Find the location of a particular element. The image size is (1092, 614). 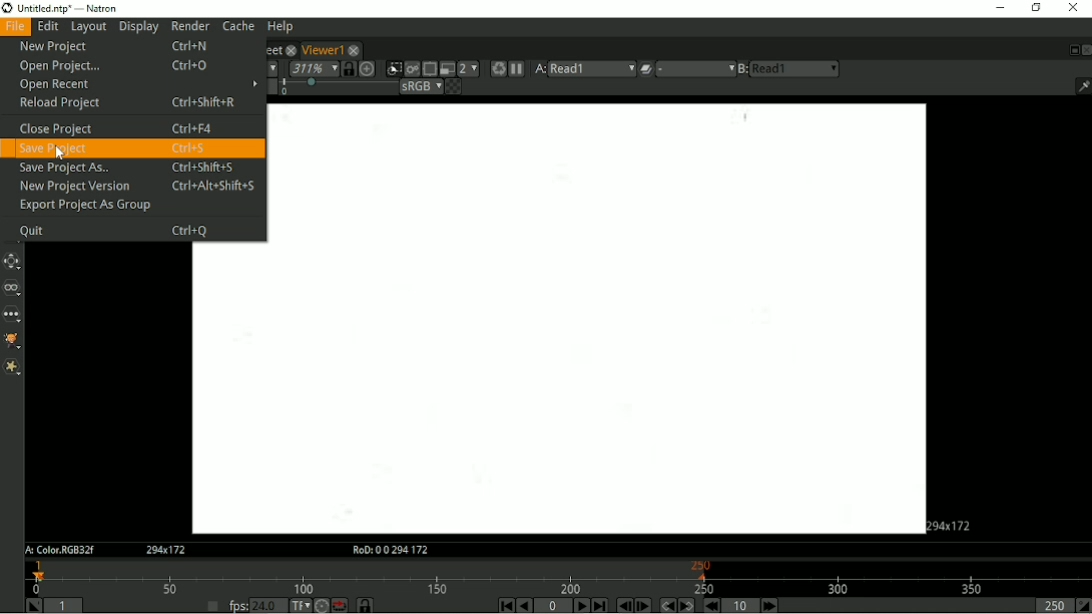

Checkerboard is located at coordinates (454, 88).